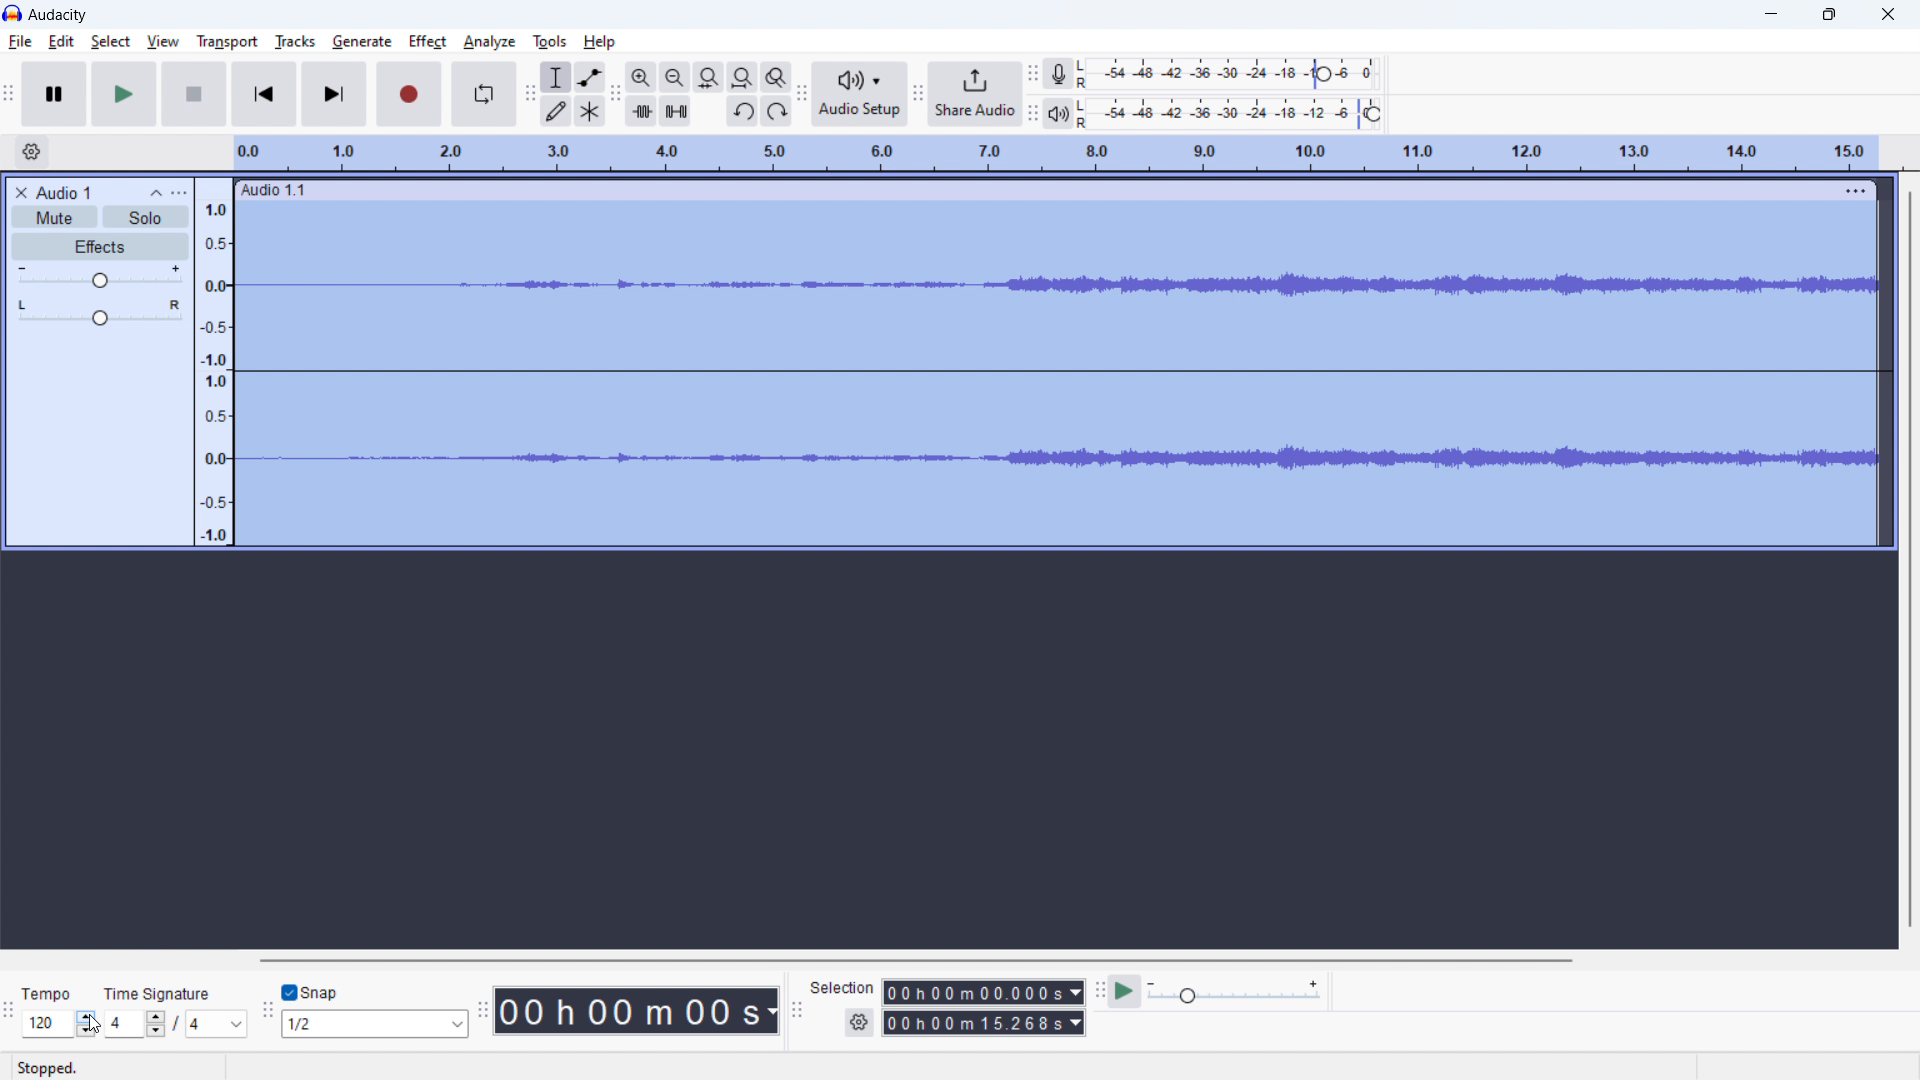 The image size is (1920, 1080). Describe the element at coordinates (162, 993) in the screenshot. I see `Time signature` at that location.